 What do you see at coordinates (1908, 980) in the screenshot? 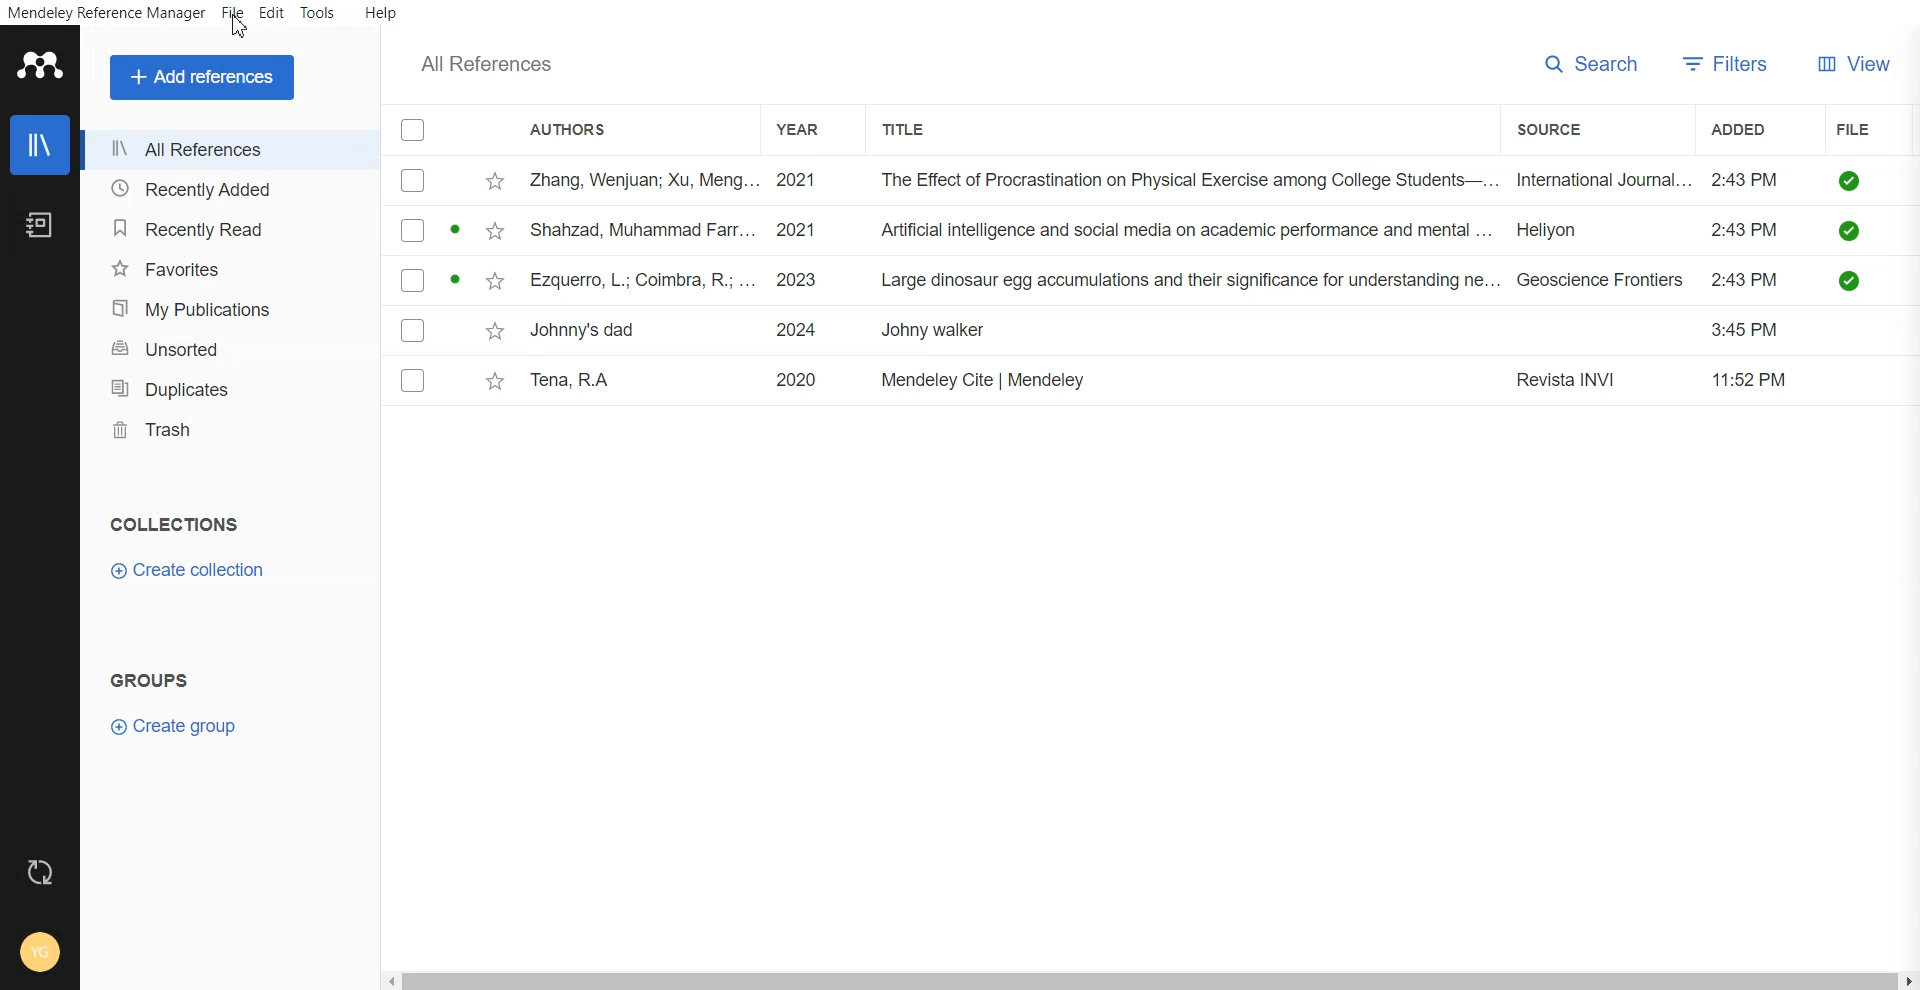
I see `Scroll right` at bounding box center [1908, 980].